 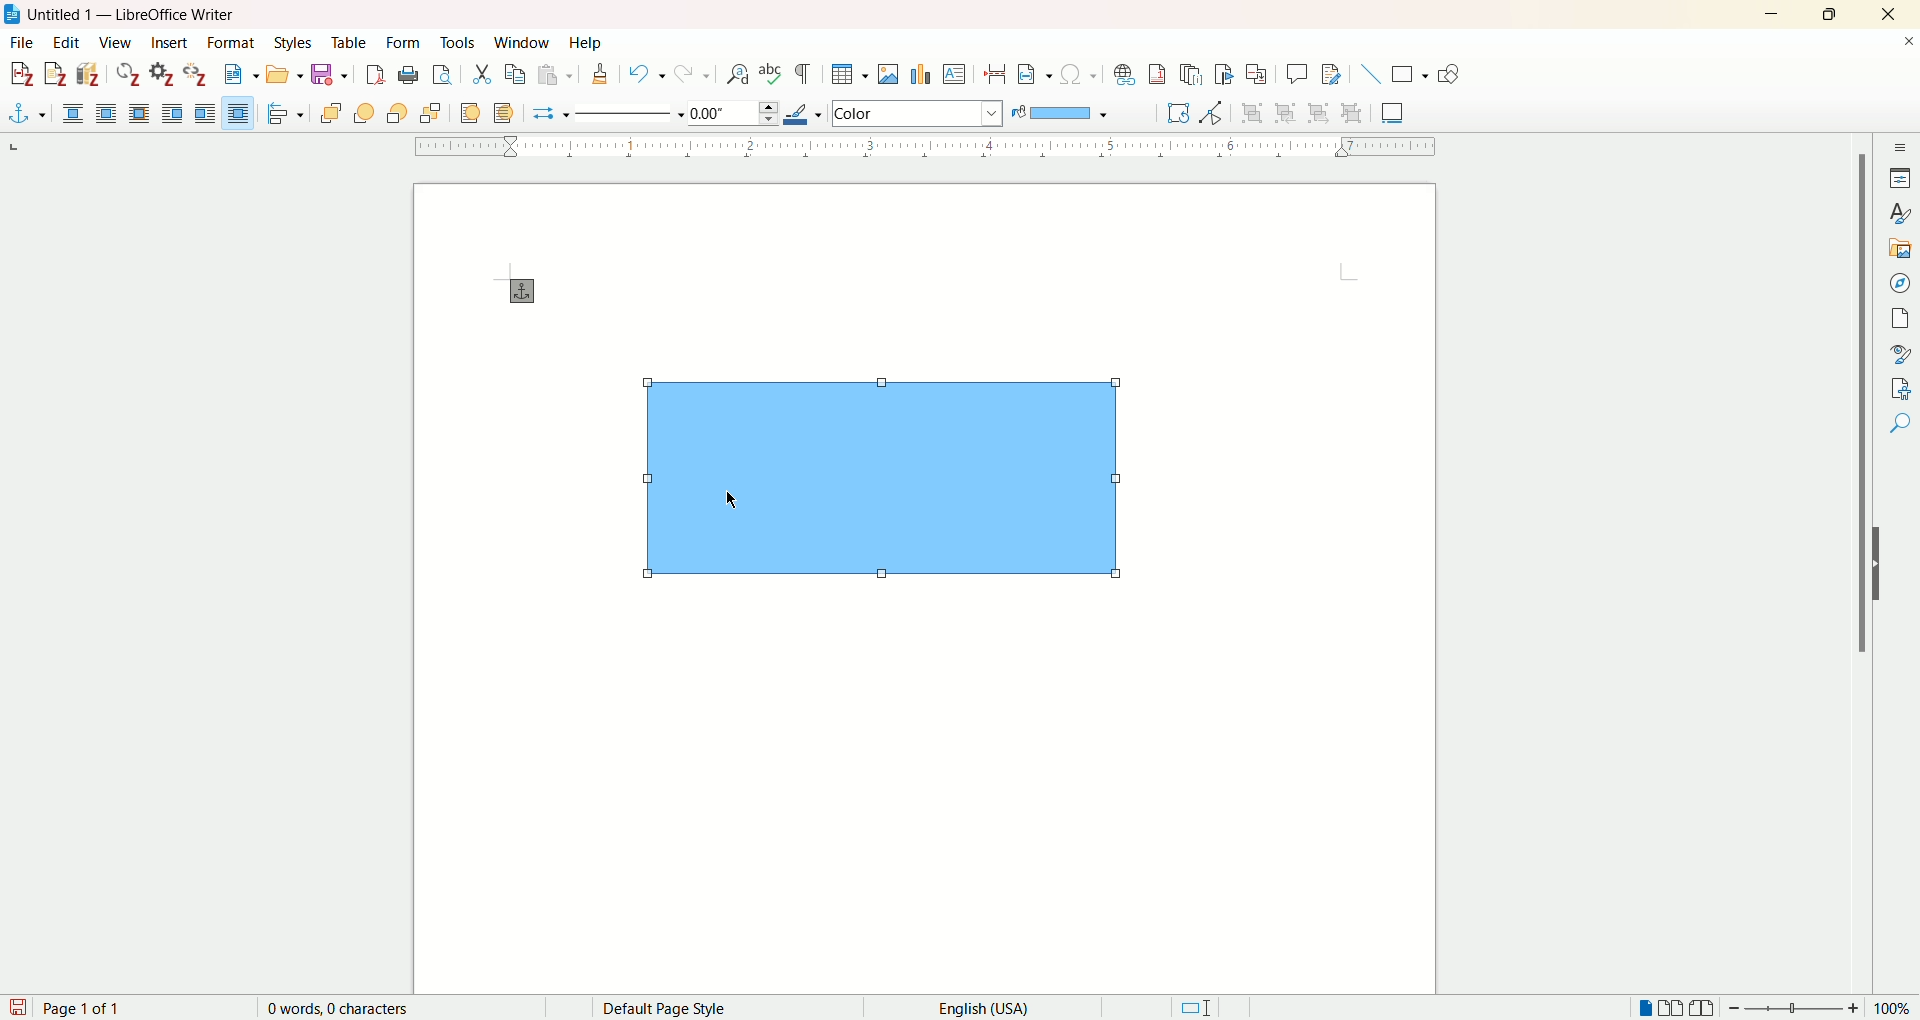 What do you see at coordinates (482, 75) in the screenshot?
I see `cut` at bounding box center [482, 75].